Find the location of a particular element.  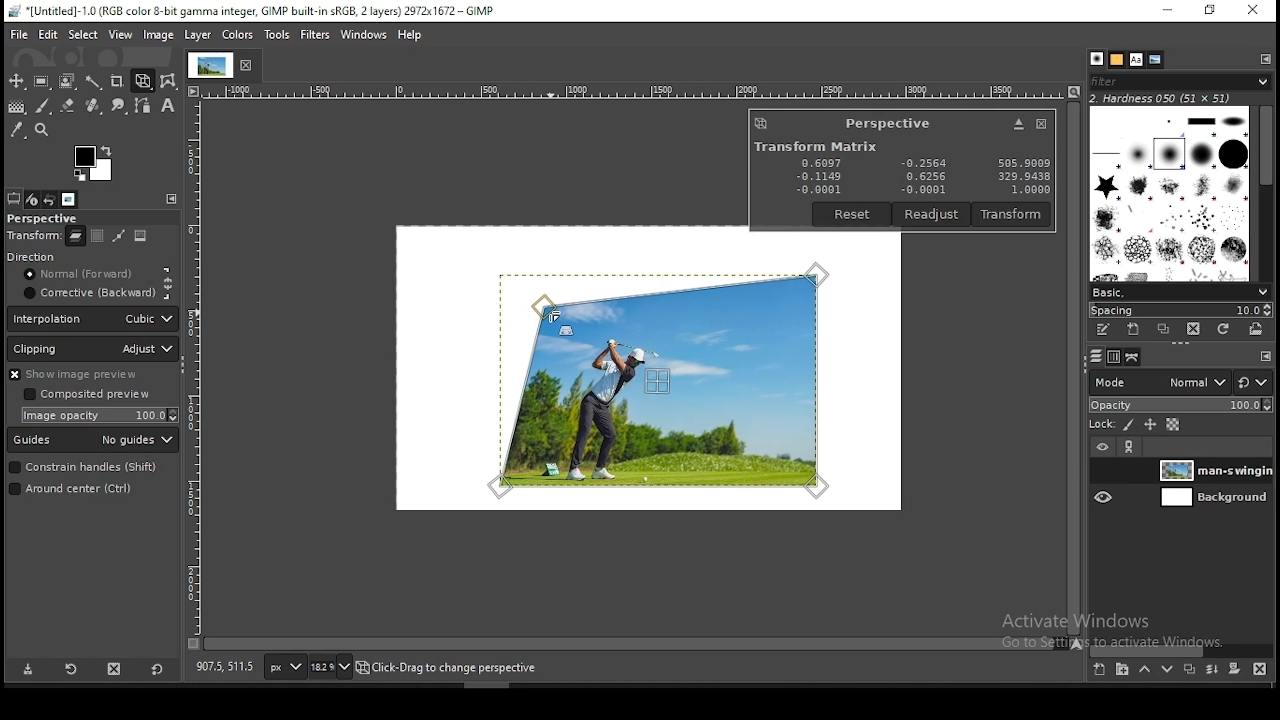

color picker tool is located at coordinates (17, 132).